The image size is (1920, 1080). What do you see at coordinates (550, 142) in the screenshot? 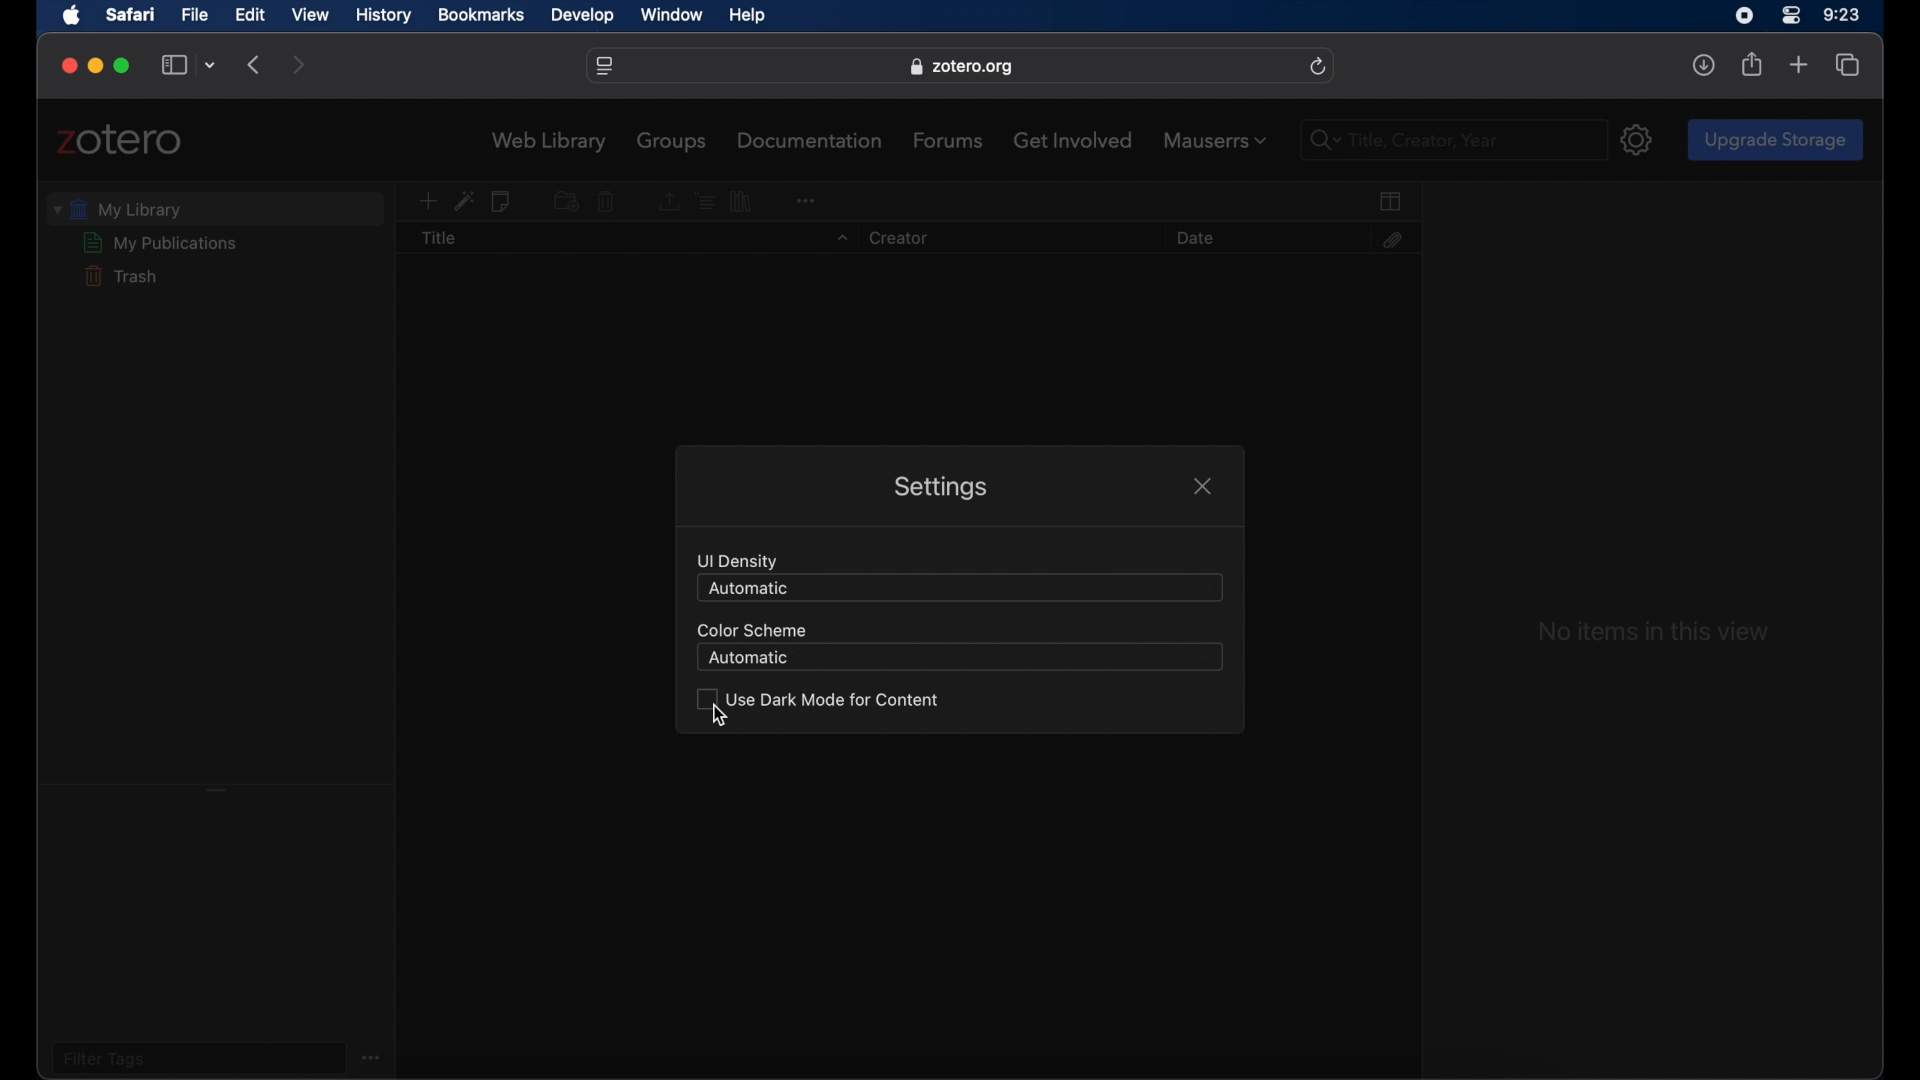
I see `web library` at bounding box center [550, 142].